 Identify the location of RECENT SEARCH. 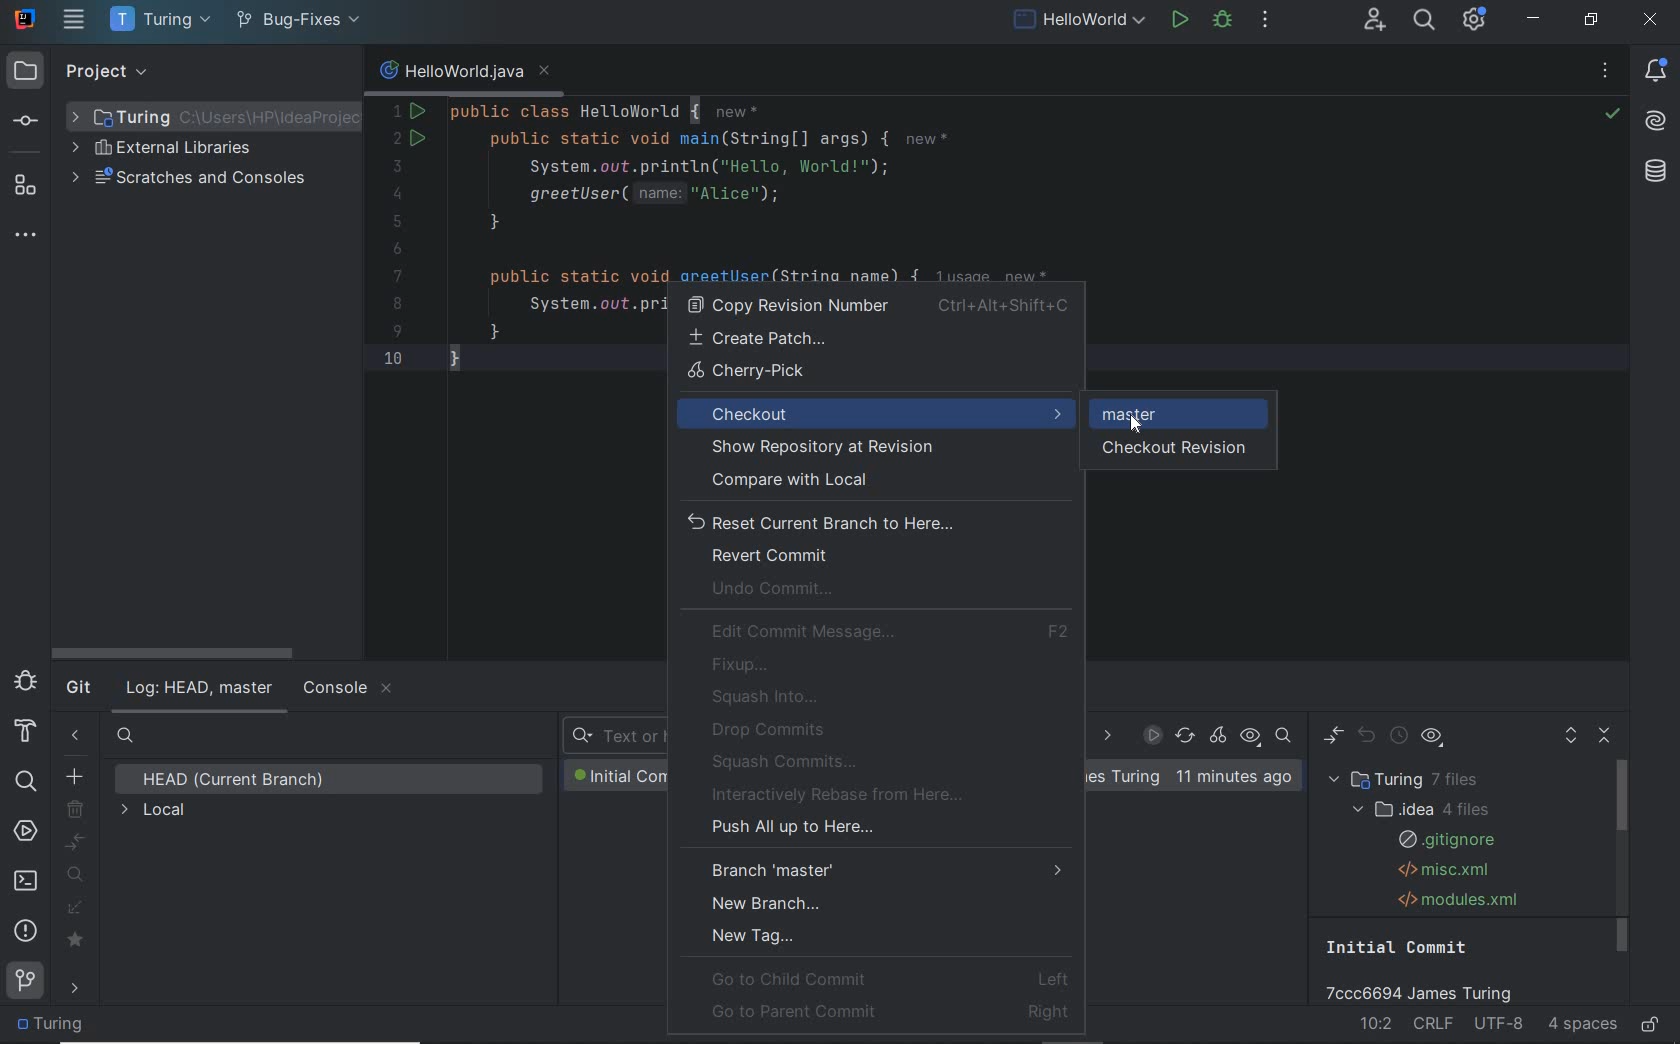
(613, 737).